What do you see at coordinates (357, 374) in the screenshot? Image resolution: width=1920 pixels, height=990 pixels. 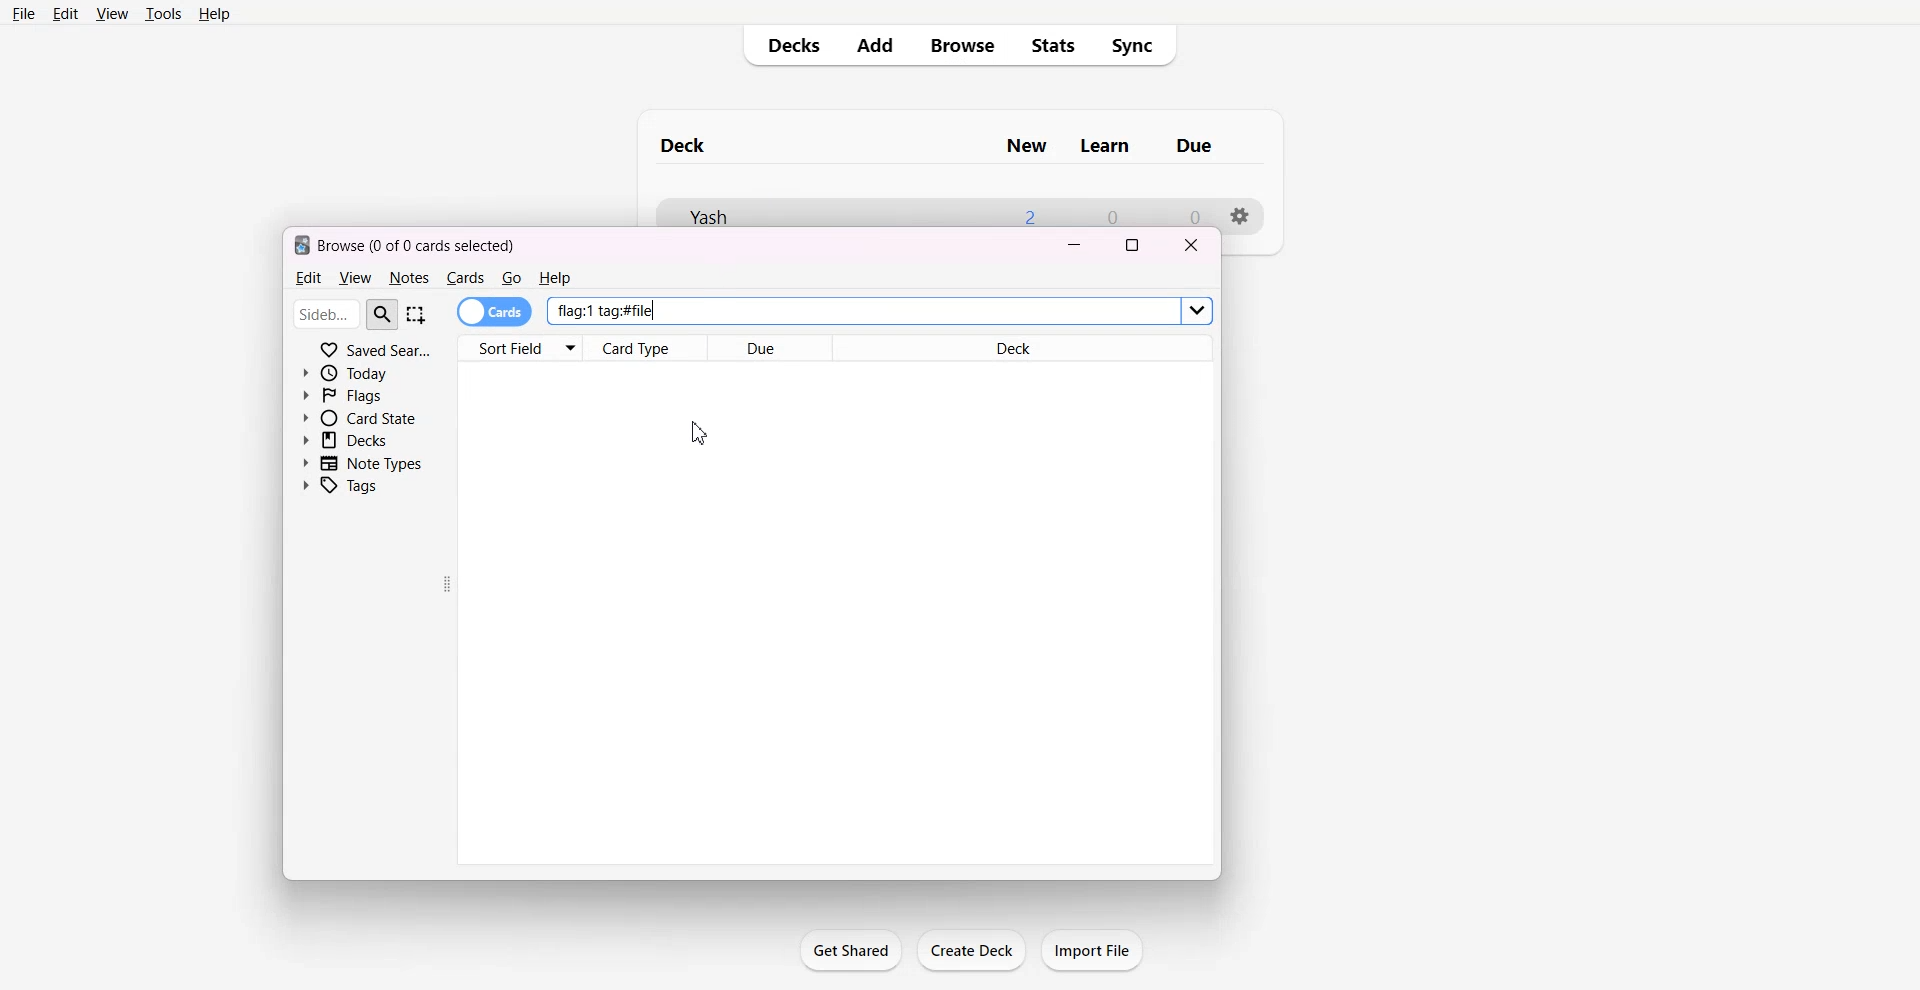 I see `Today` at bounding box center [357, 374].